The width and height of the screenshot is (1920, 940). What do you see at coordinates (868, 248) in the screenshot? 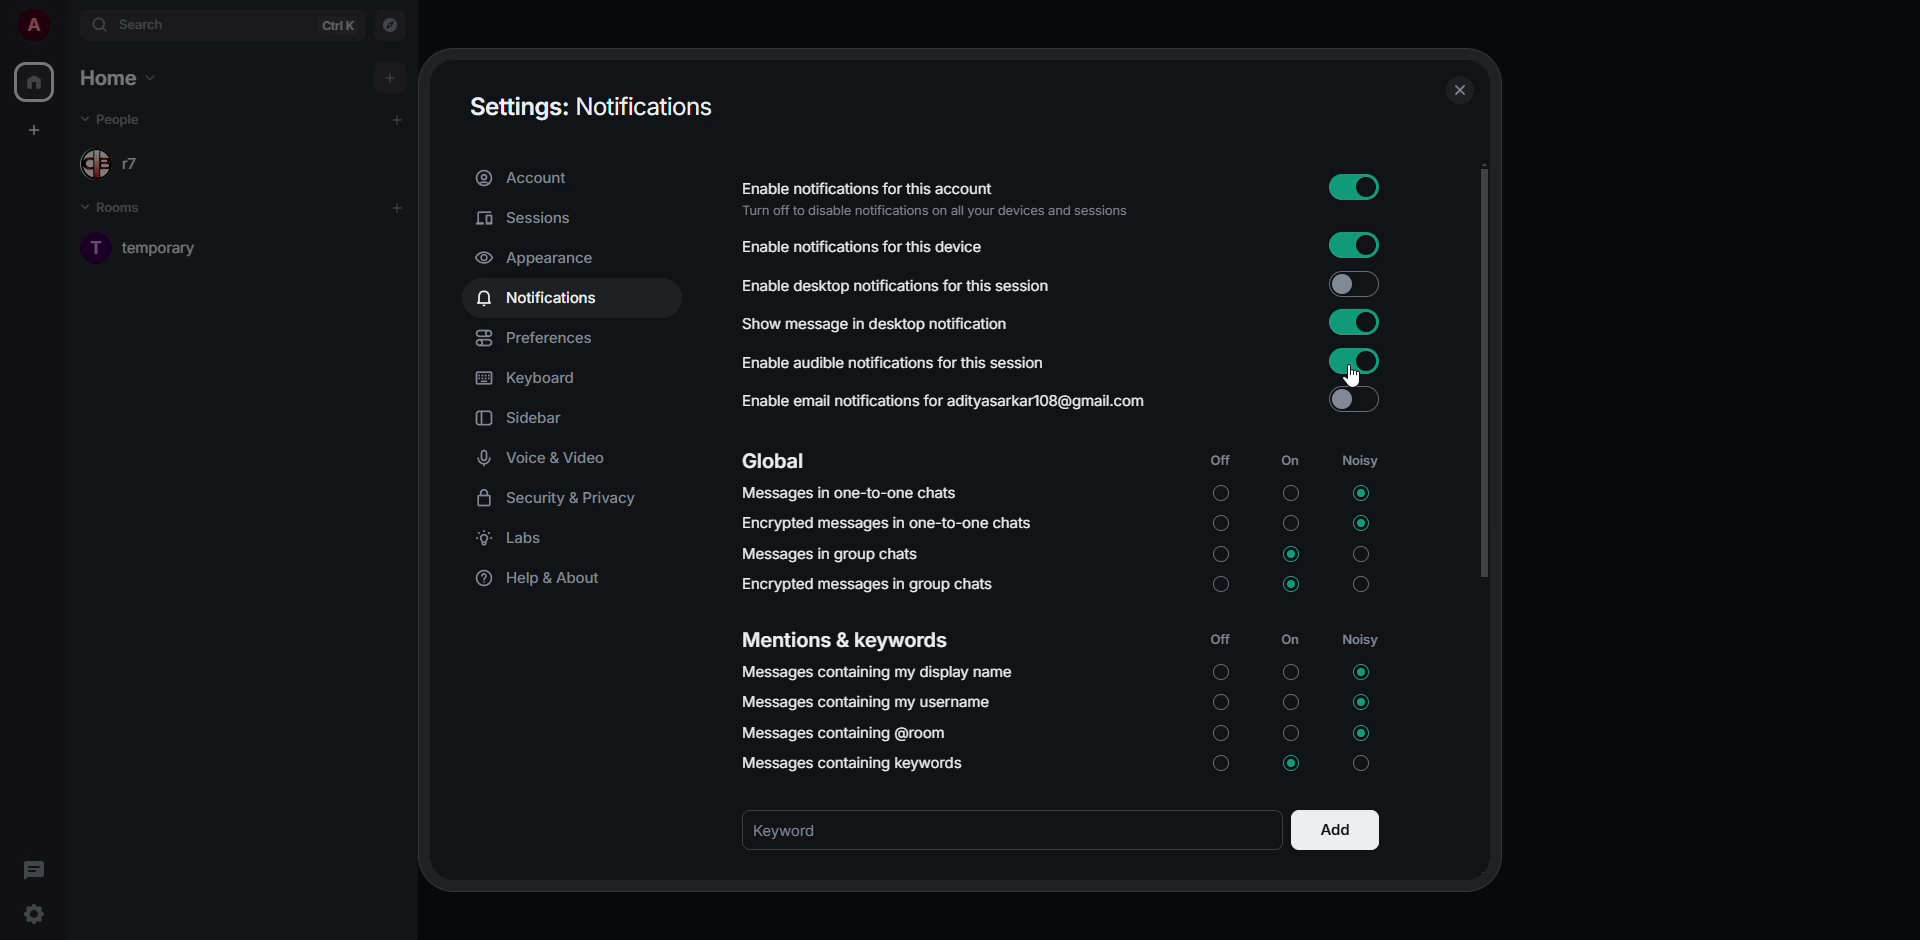
I see `enable notifications for this device` at bounding box center [868, 248].